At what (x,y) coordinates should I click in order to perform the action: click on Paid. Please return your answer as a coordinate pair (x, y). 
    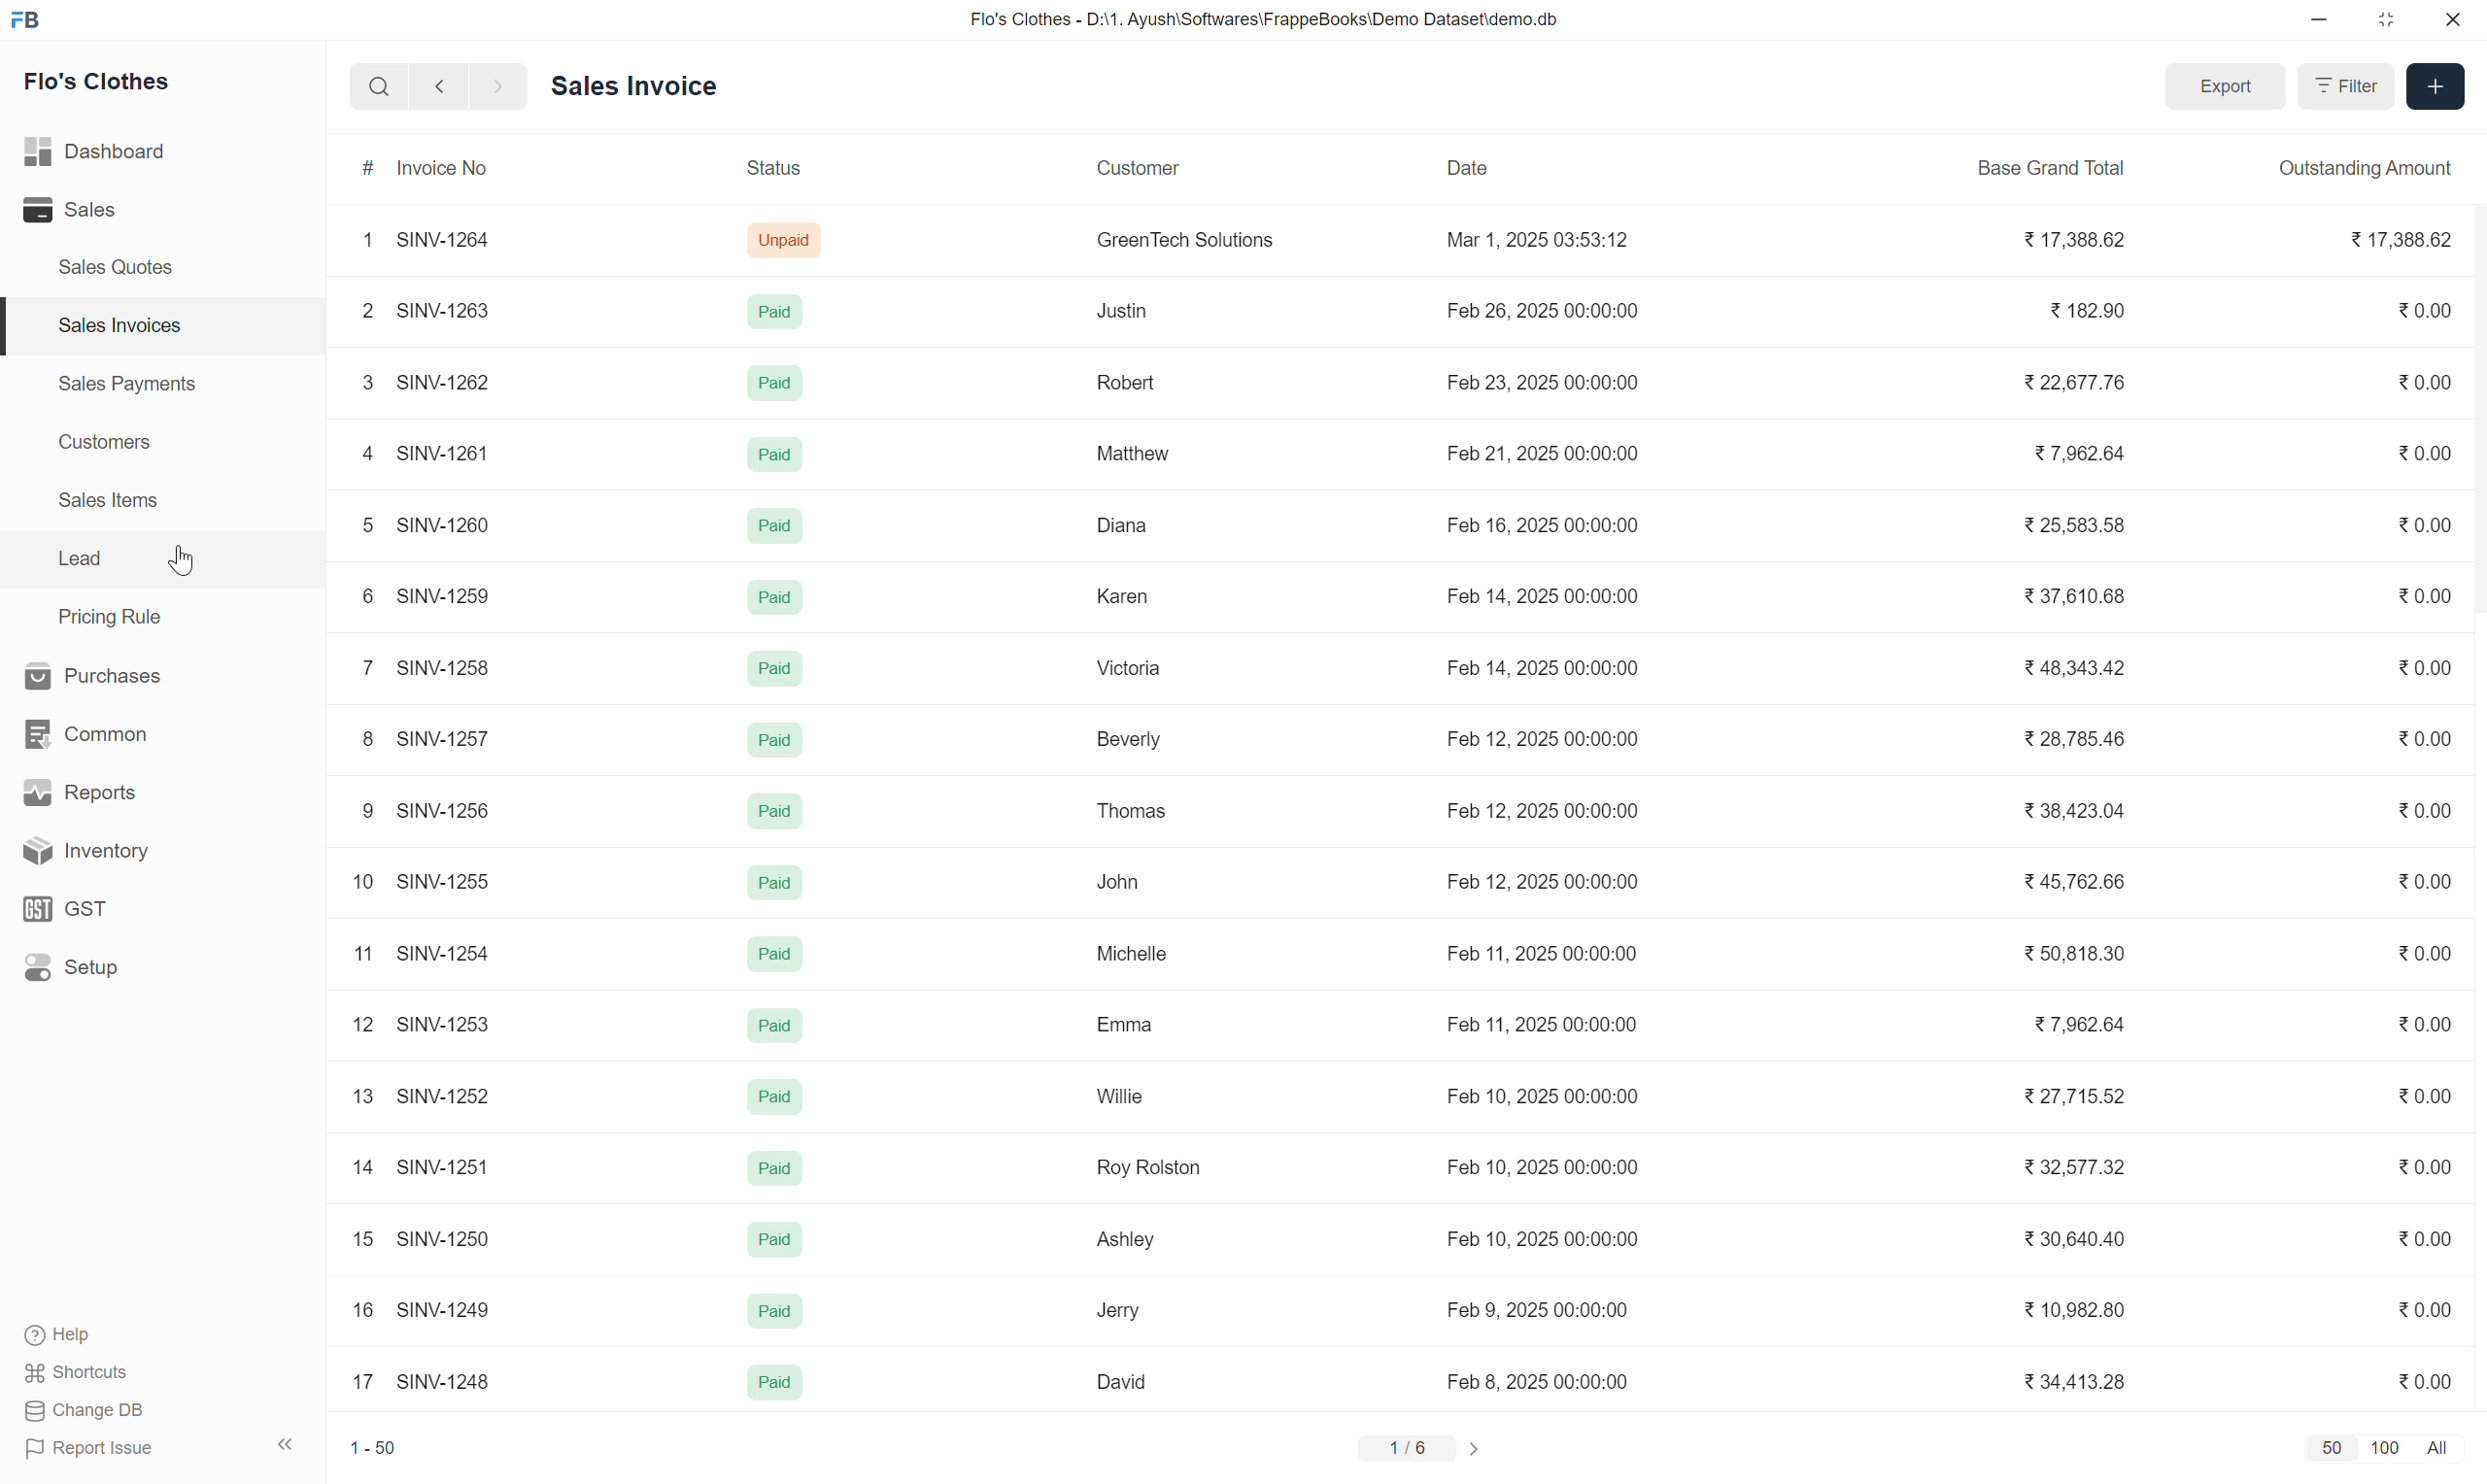
    Looking at the image, I should click on (774, 526).